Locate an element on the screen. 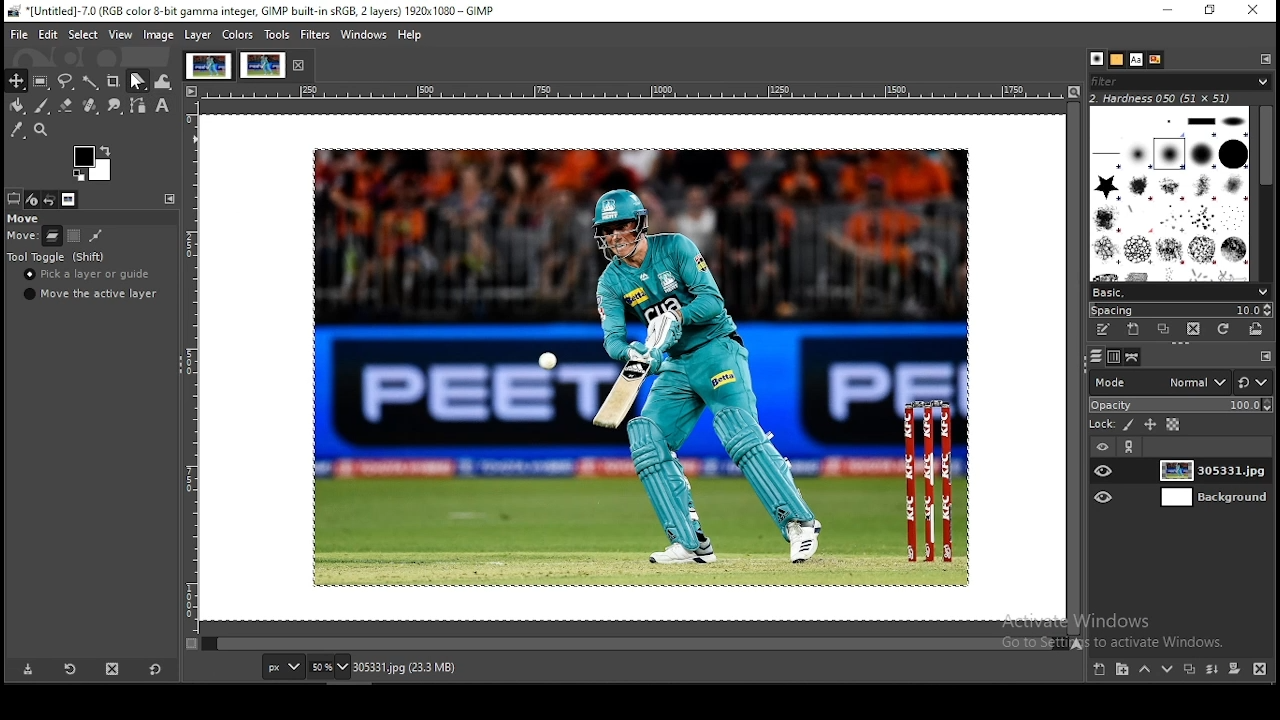 This screenshot has width=1280, height=720. free selection tool is located at coordinates (66, 82).